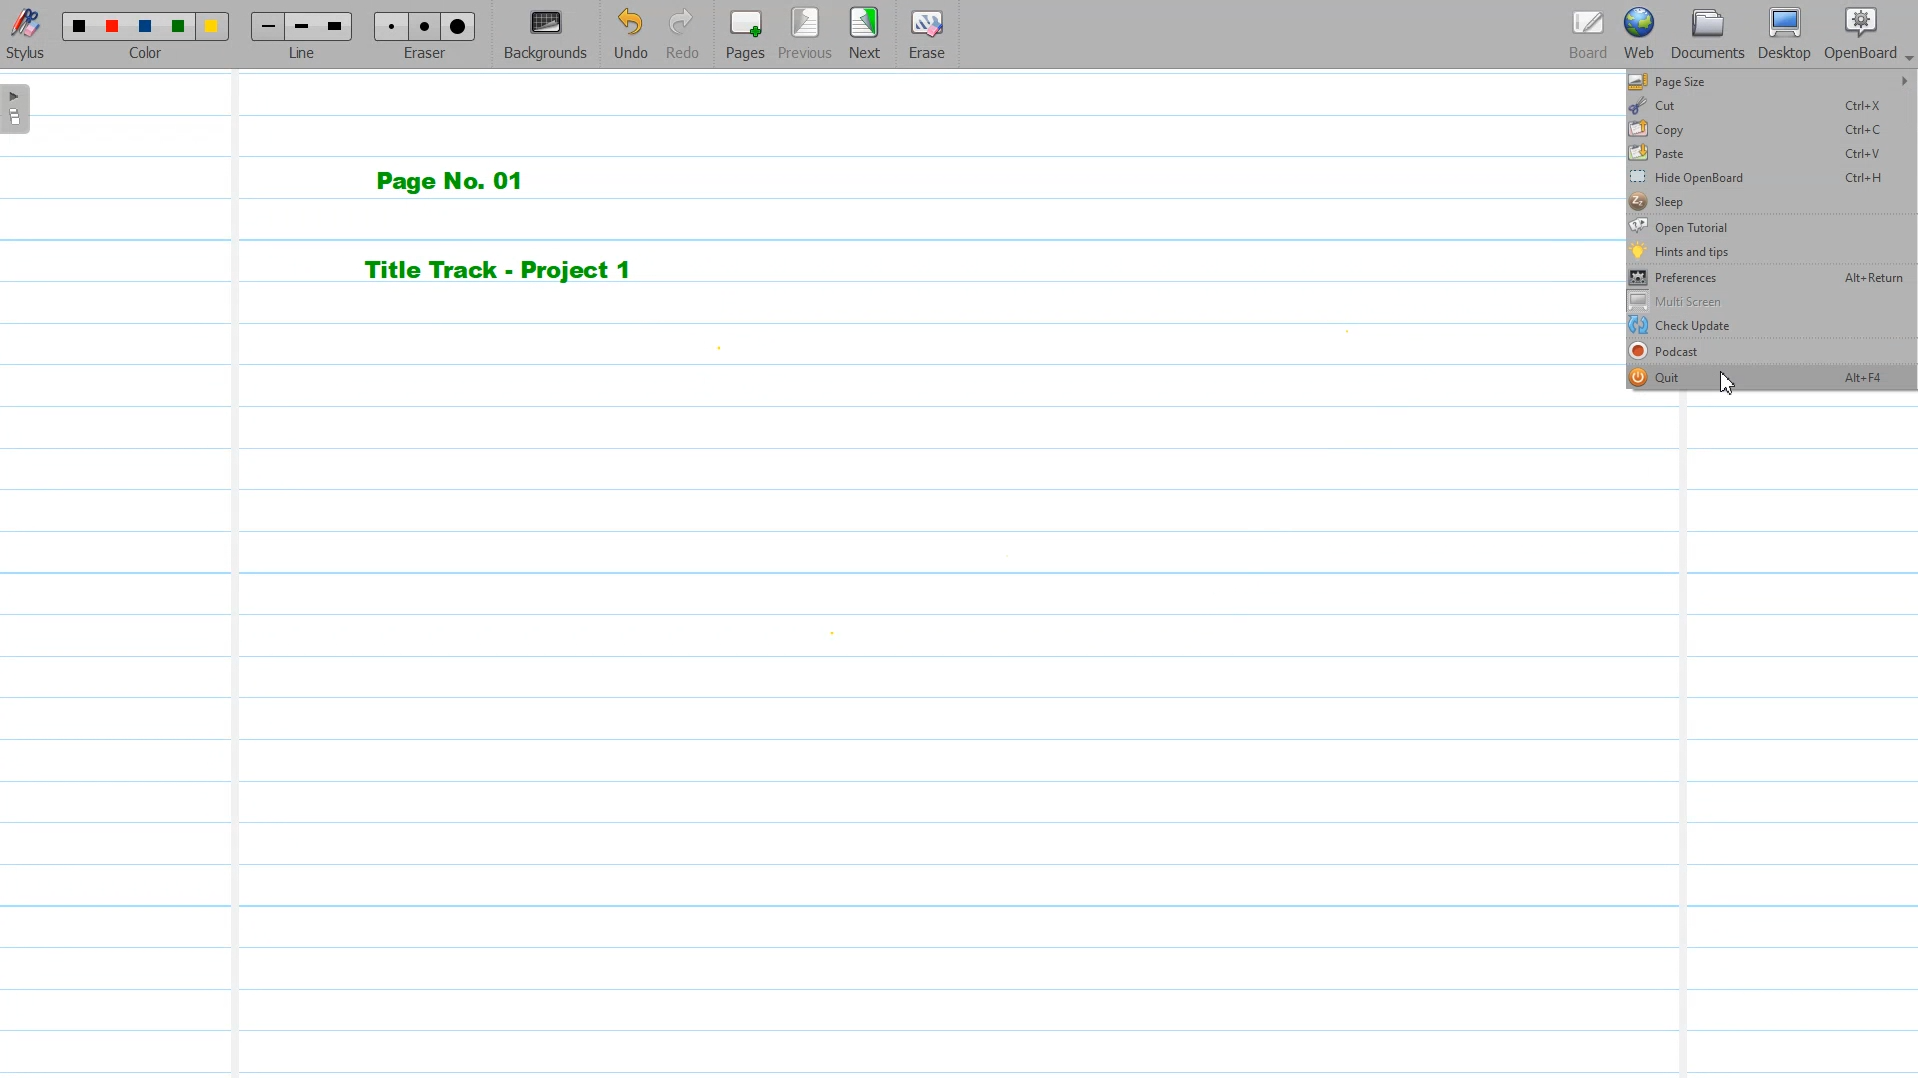 This screenshot has width=1918, height=1078. Describe the element at coordinates (1773, 226) in the screenshot. I see `Open Tutorial` at that location.